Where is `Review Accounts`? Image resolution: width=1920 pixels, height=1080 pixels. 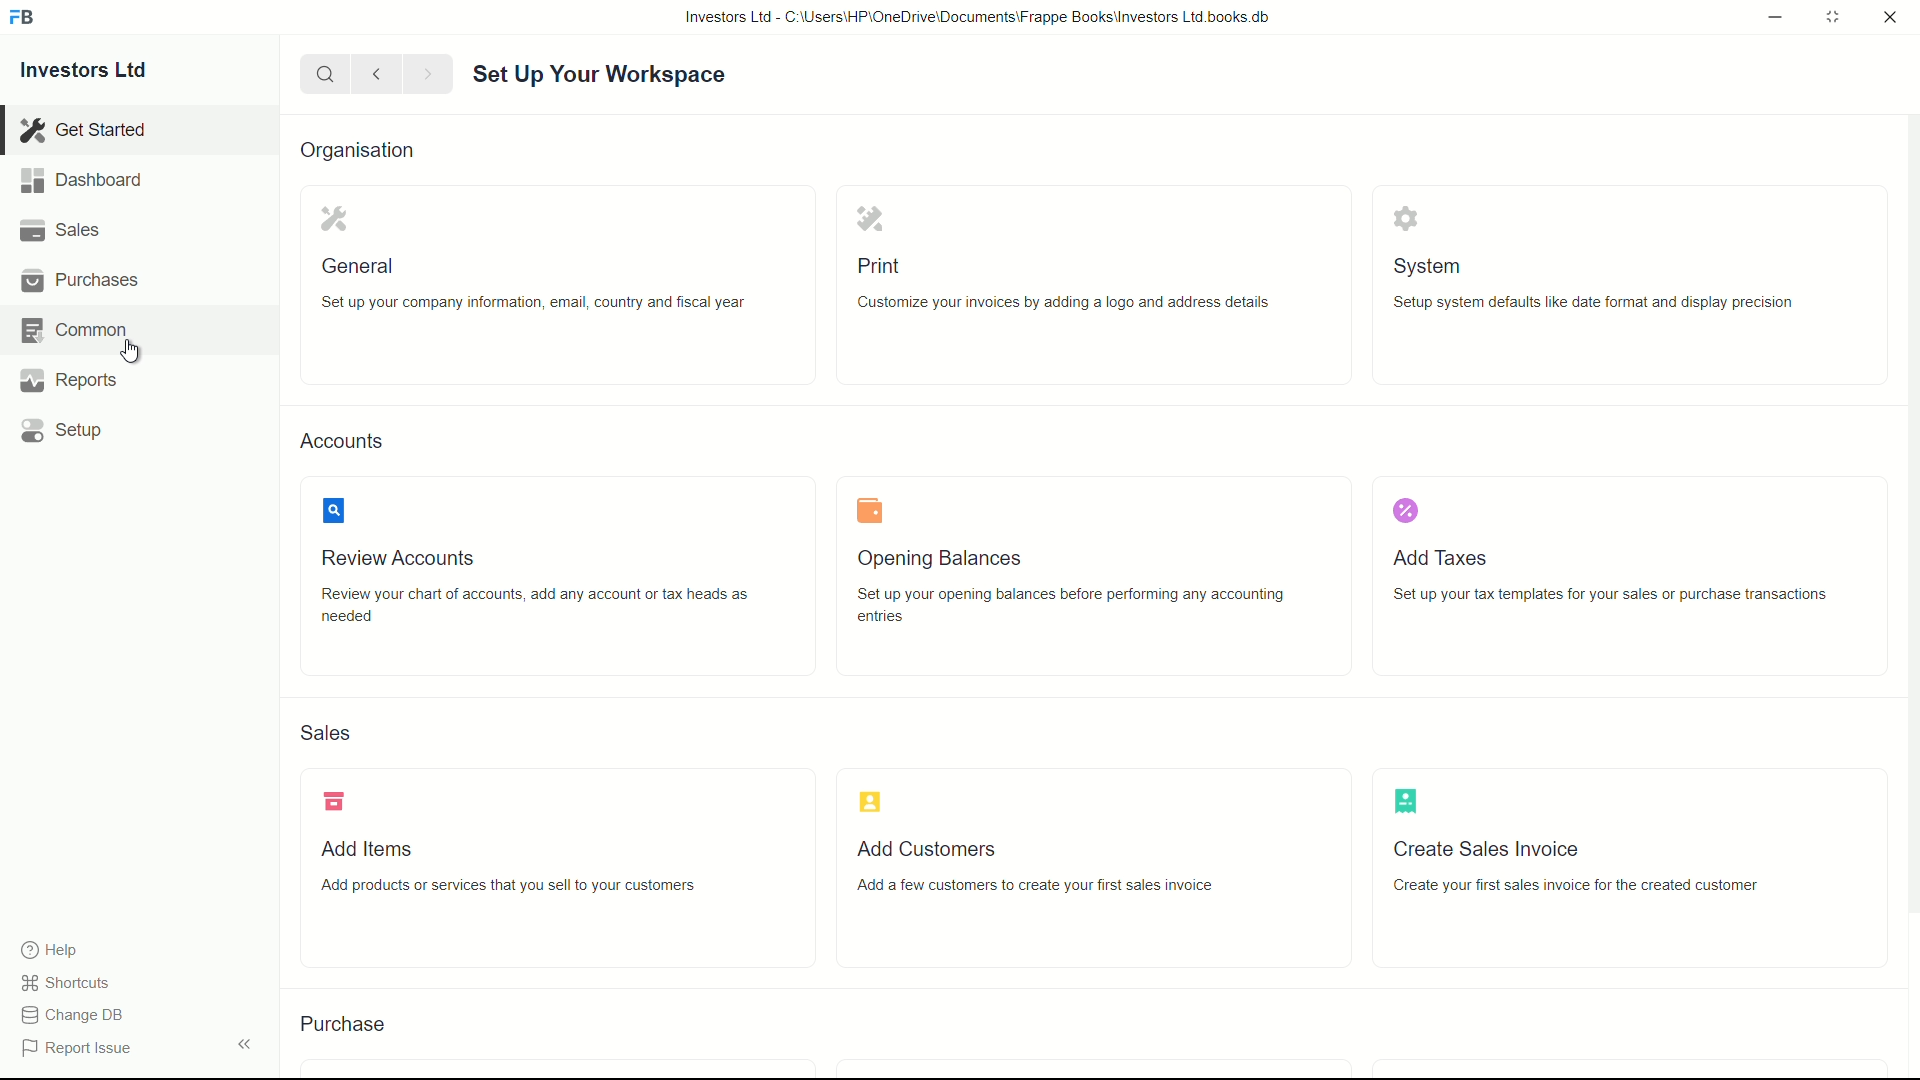 Review Accounts is located at coordinates (414, 560).